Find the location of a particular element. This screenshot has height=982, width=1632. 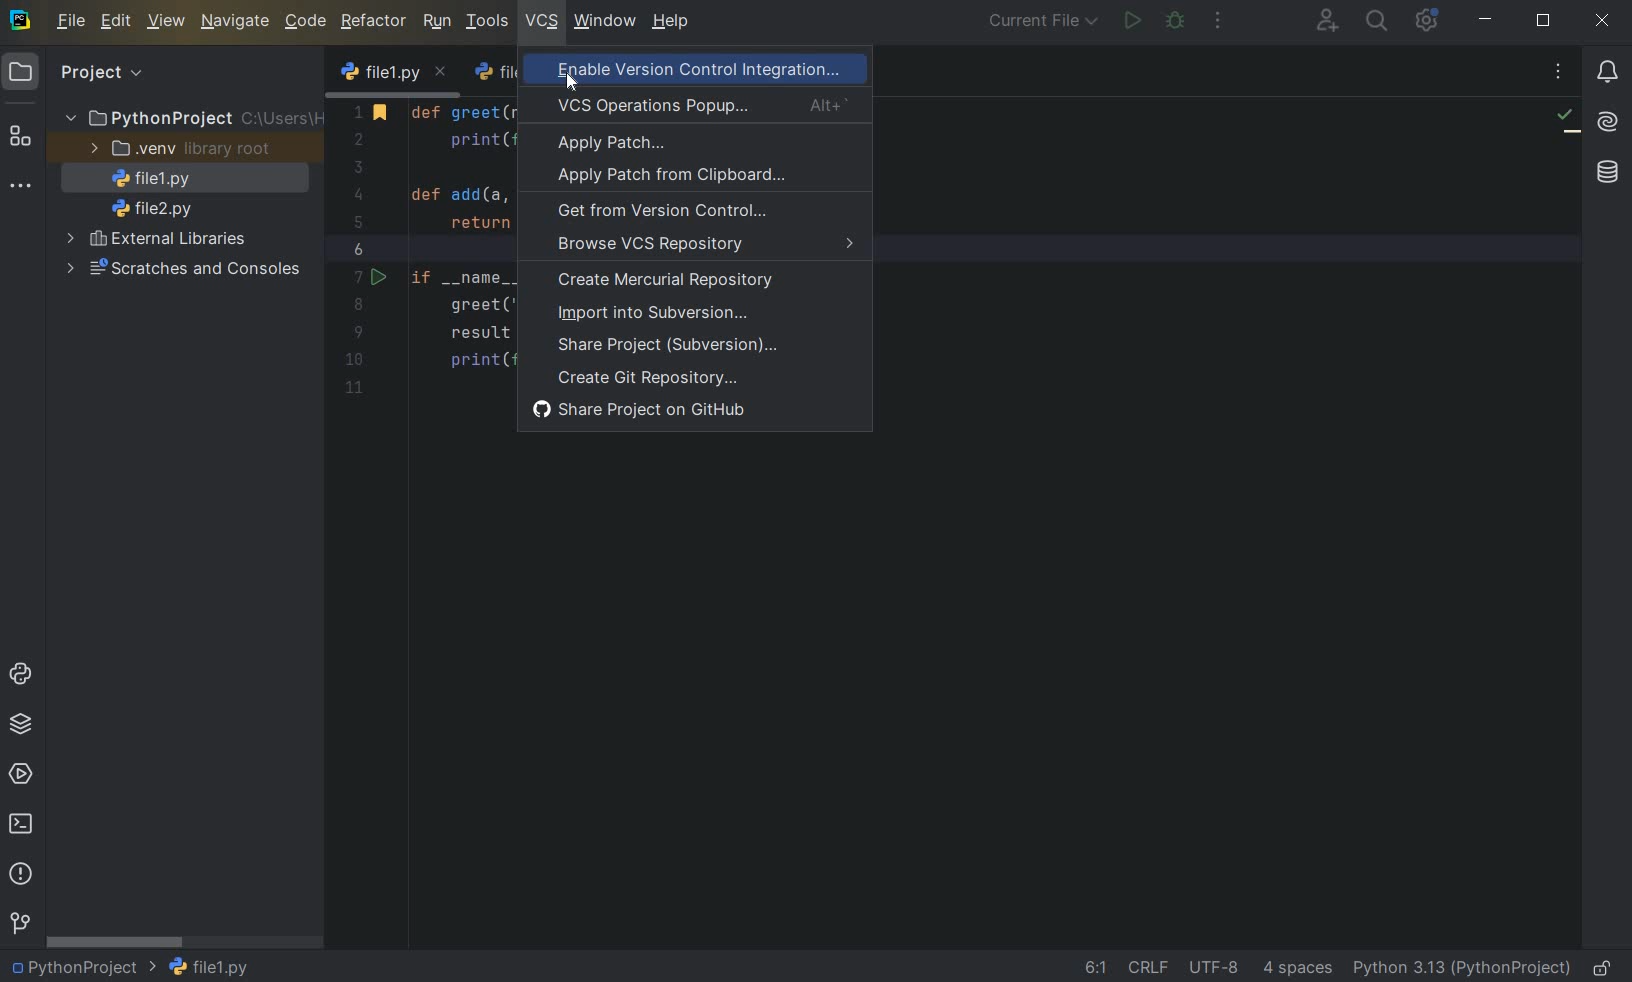

file name 2 is located at coordinates (152, 208).